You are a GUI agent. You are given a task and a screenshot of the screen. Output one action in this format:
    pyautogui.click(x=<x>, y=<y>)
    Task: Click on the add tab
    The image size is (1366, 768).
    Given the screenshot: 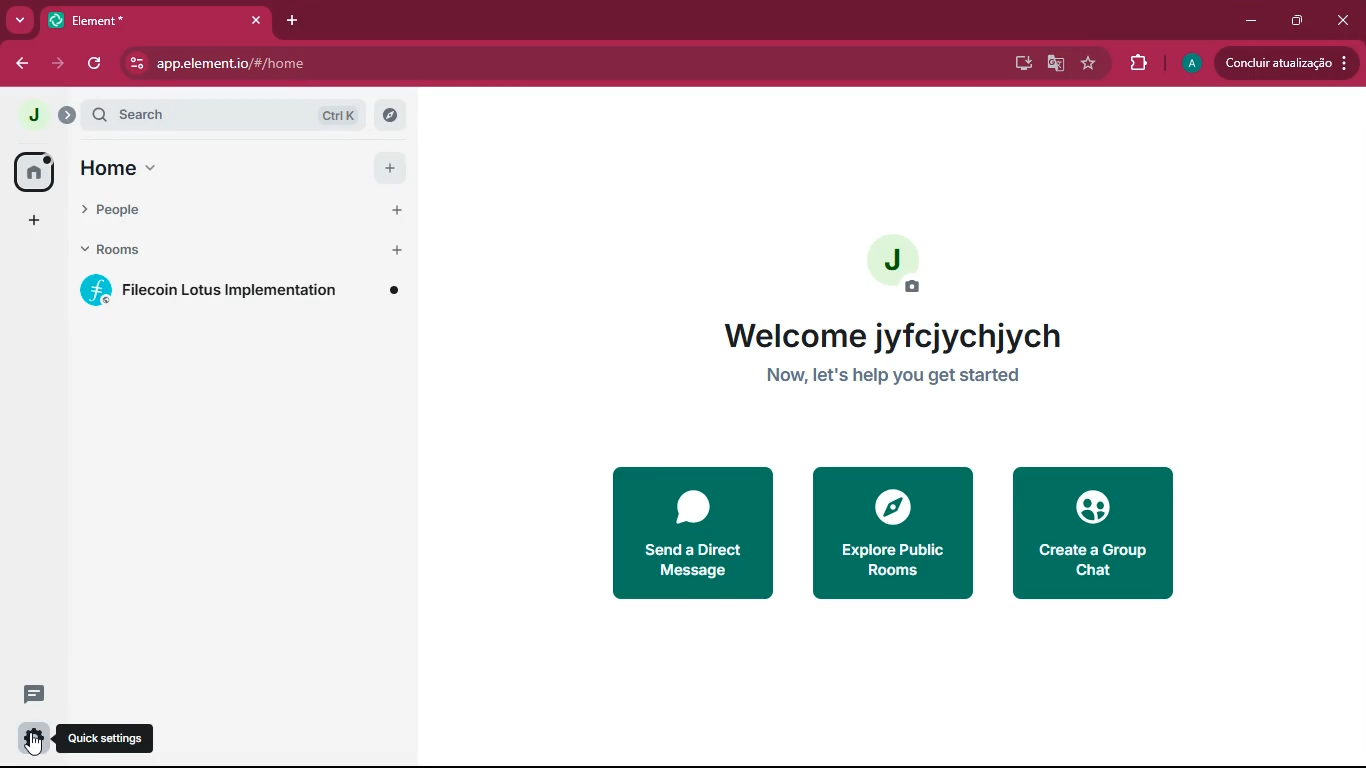 What is the action you would take?
    pyautogui.click(x=288, y=20)
    